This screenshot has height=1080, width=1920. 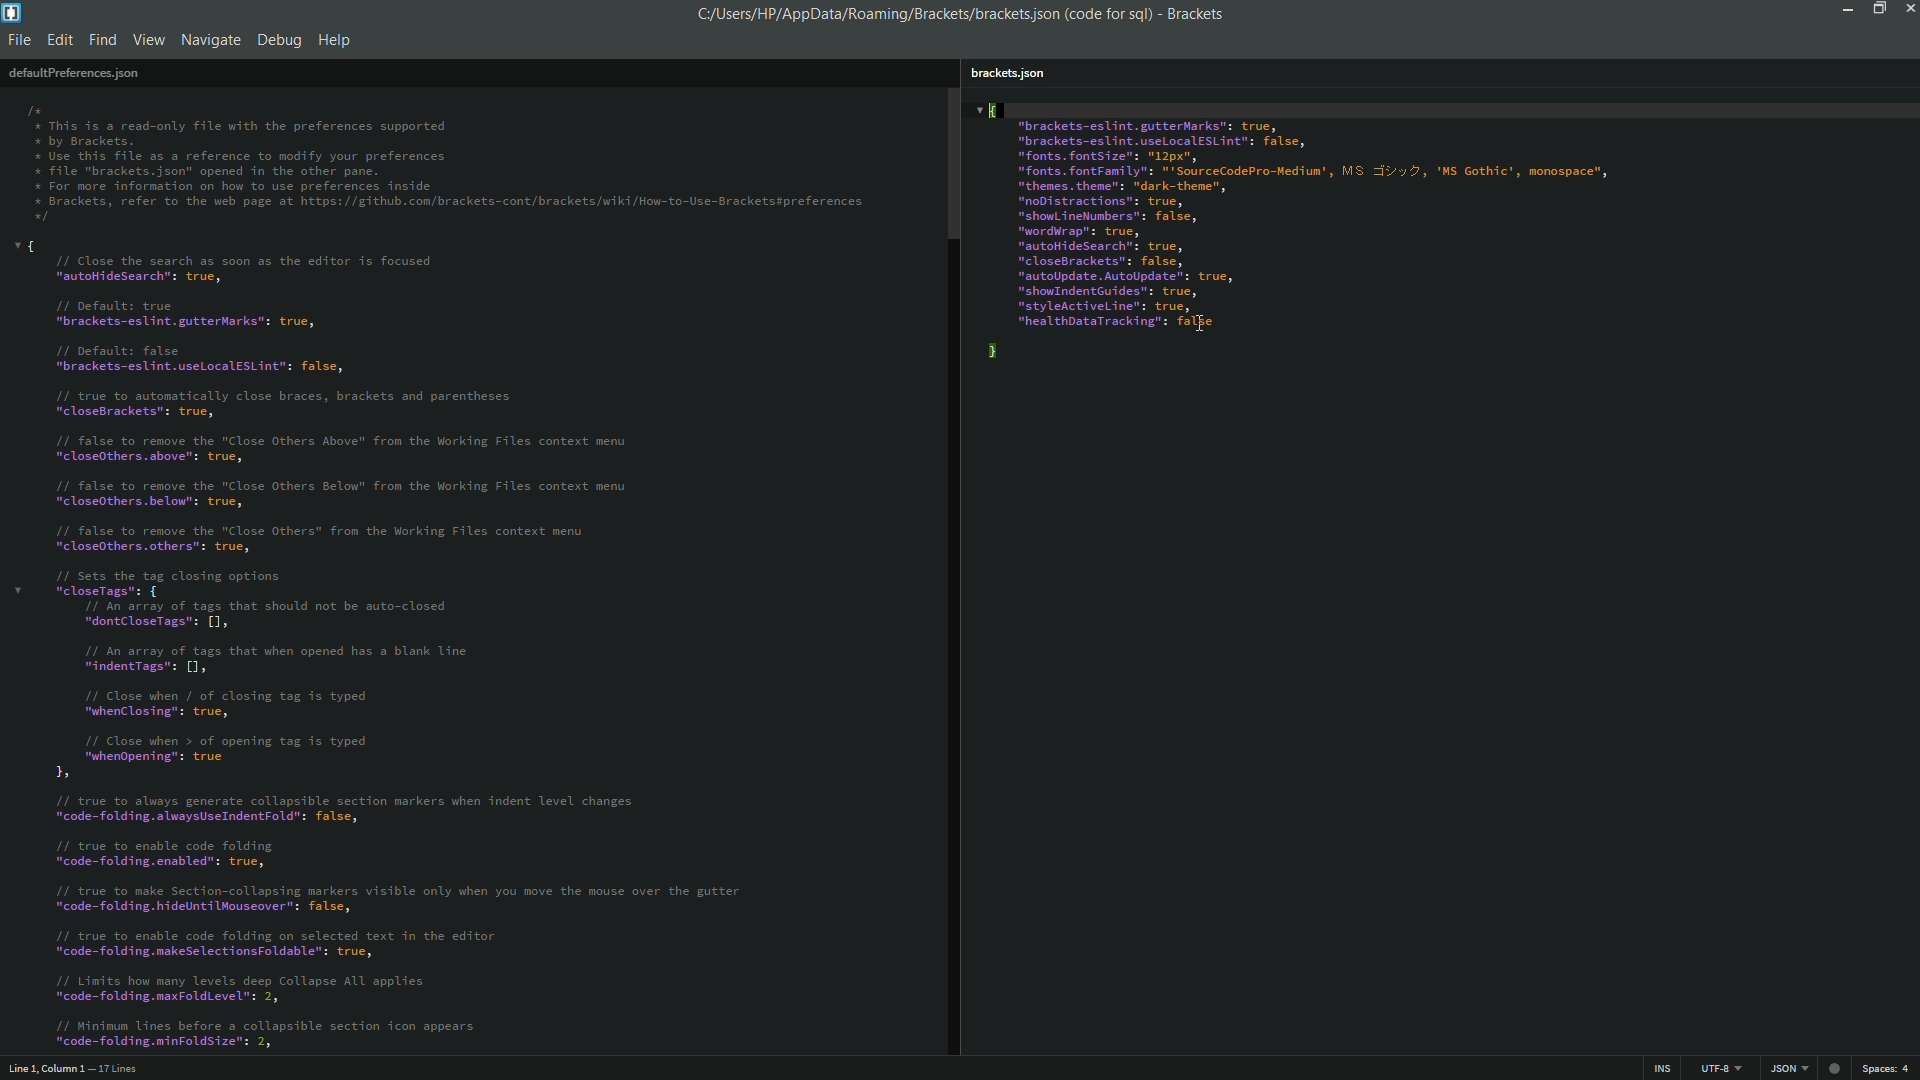 What do you see at coordinates (1192, 14) in the screenshot?
I see `Brackets` at bounding box center [1192, 14].